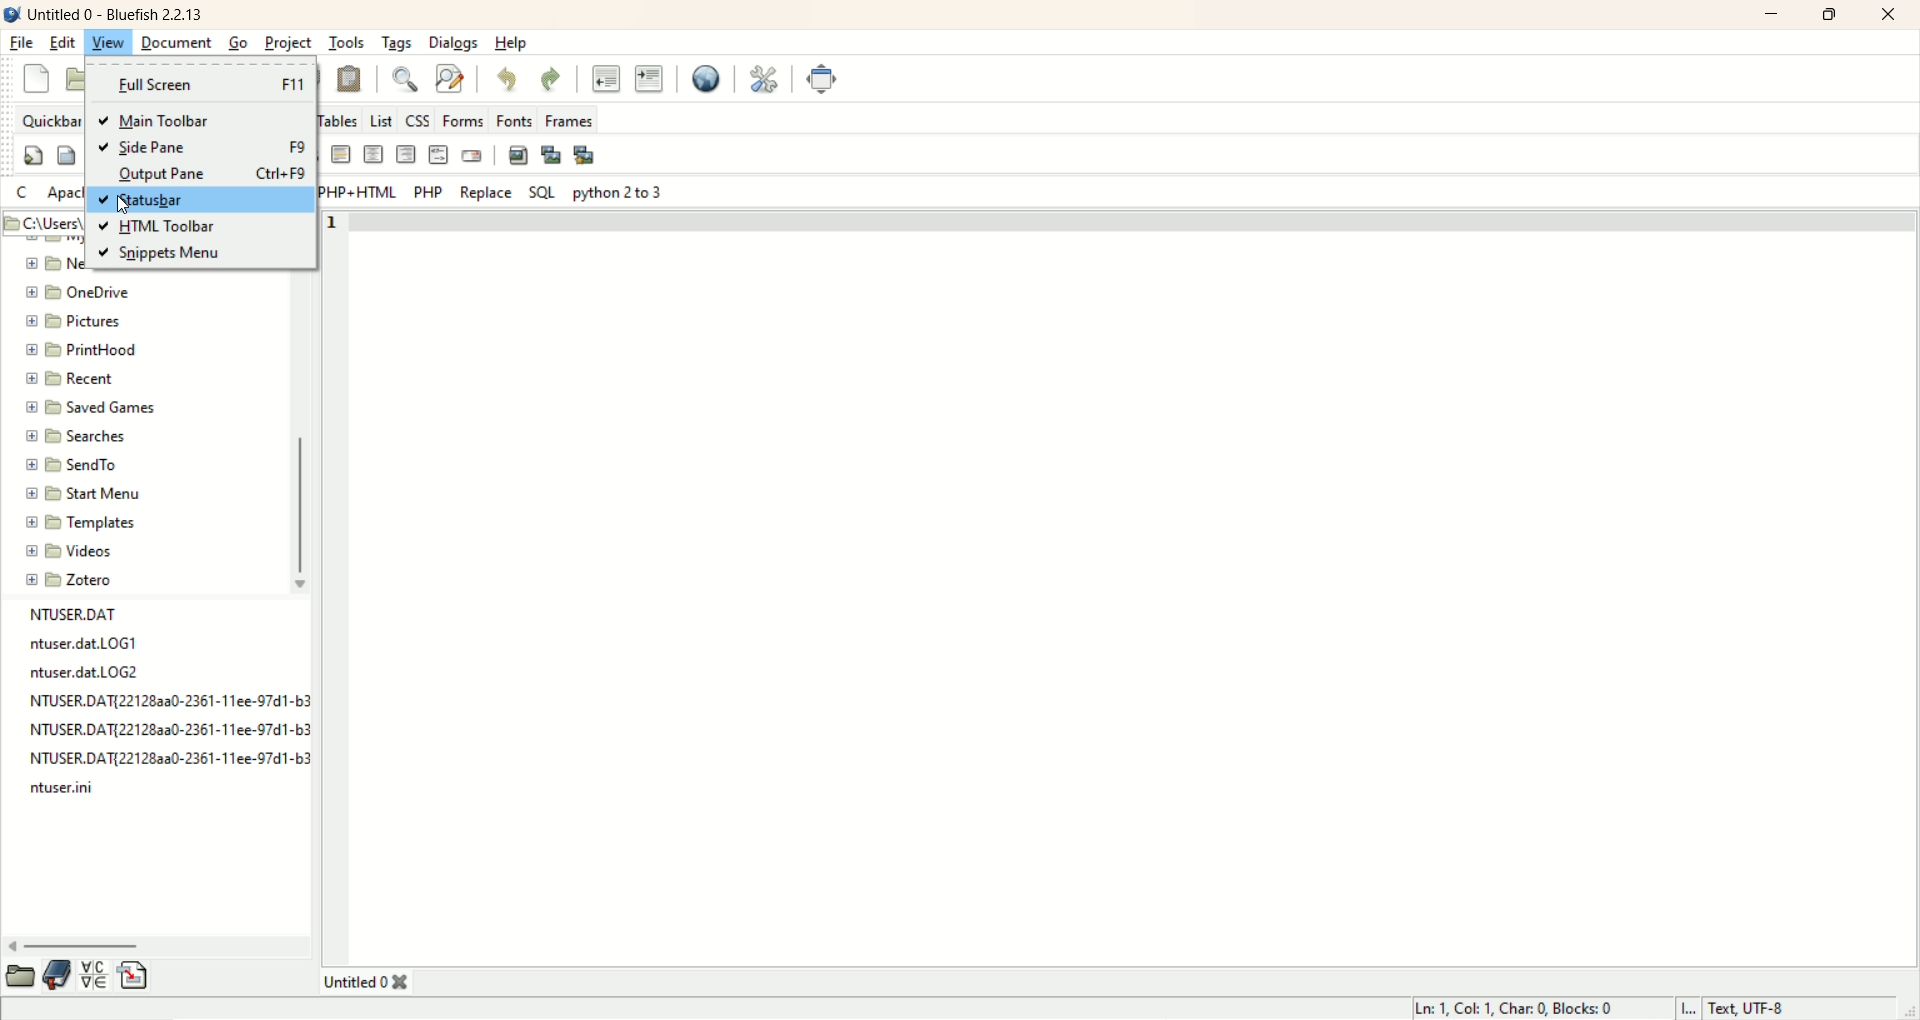 The height and width of the screenshot is (1020, 1920). Describe the element at coordinates (165, 228) in the screenshot. I see `HTML Toolbar` at that location.